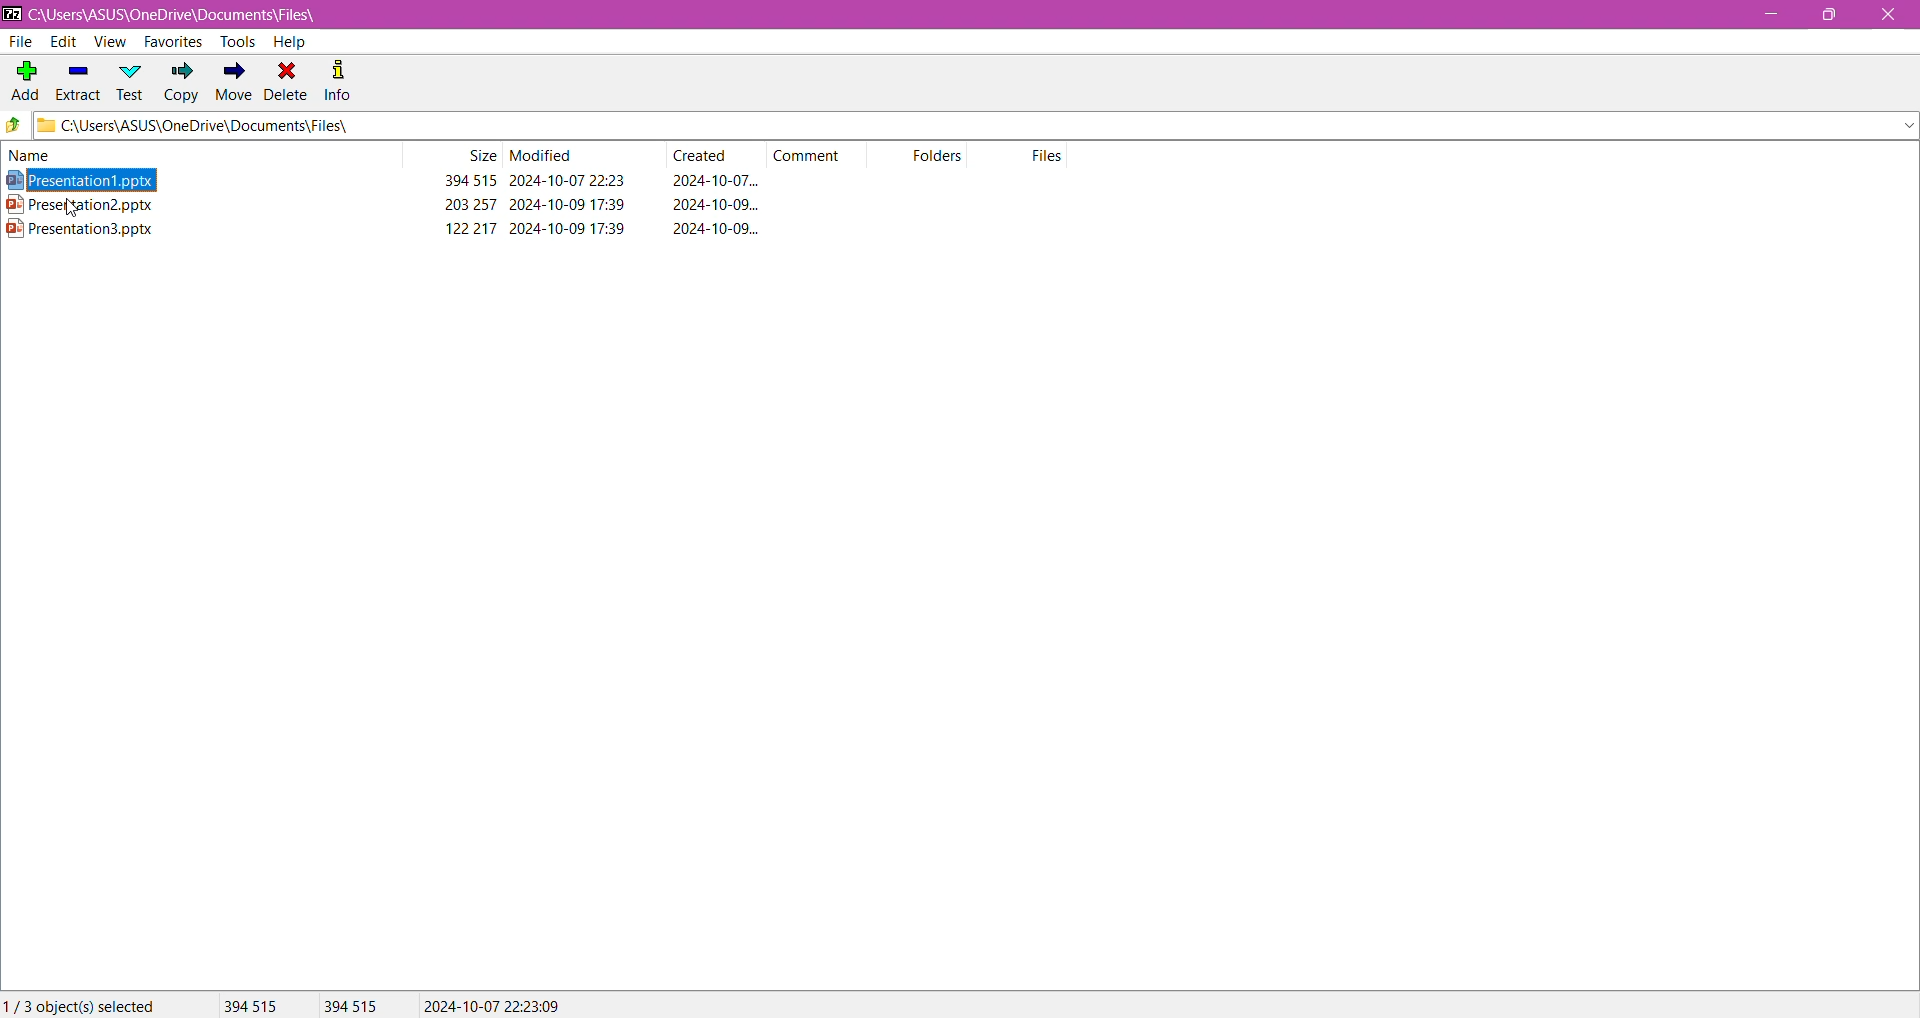  Describe the element at coordinates (171, 43) in the screenshot. I see `Favorites` at that location.